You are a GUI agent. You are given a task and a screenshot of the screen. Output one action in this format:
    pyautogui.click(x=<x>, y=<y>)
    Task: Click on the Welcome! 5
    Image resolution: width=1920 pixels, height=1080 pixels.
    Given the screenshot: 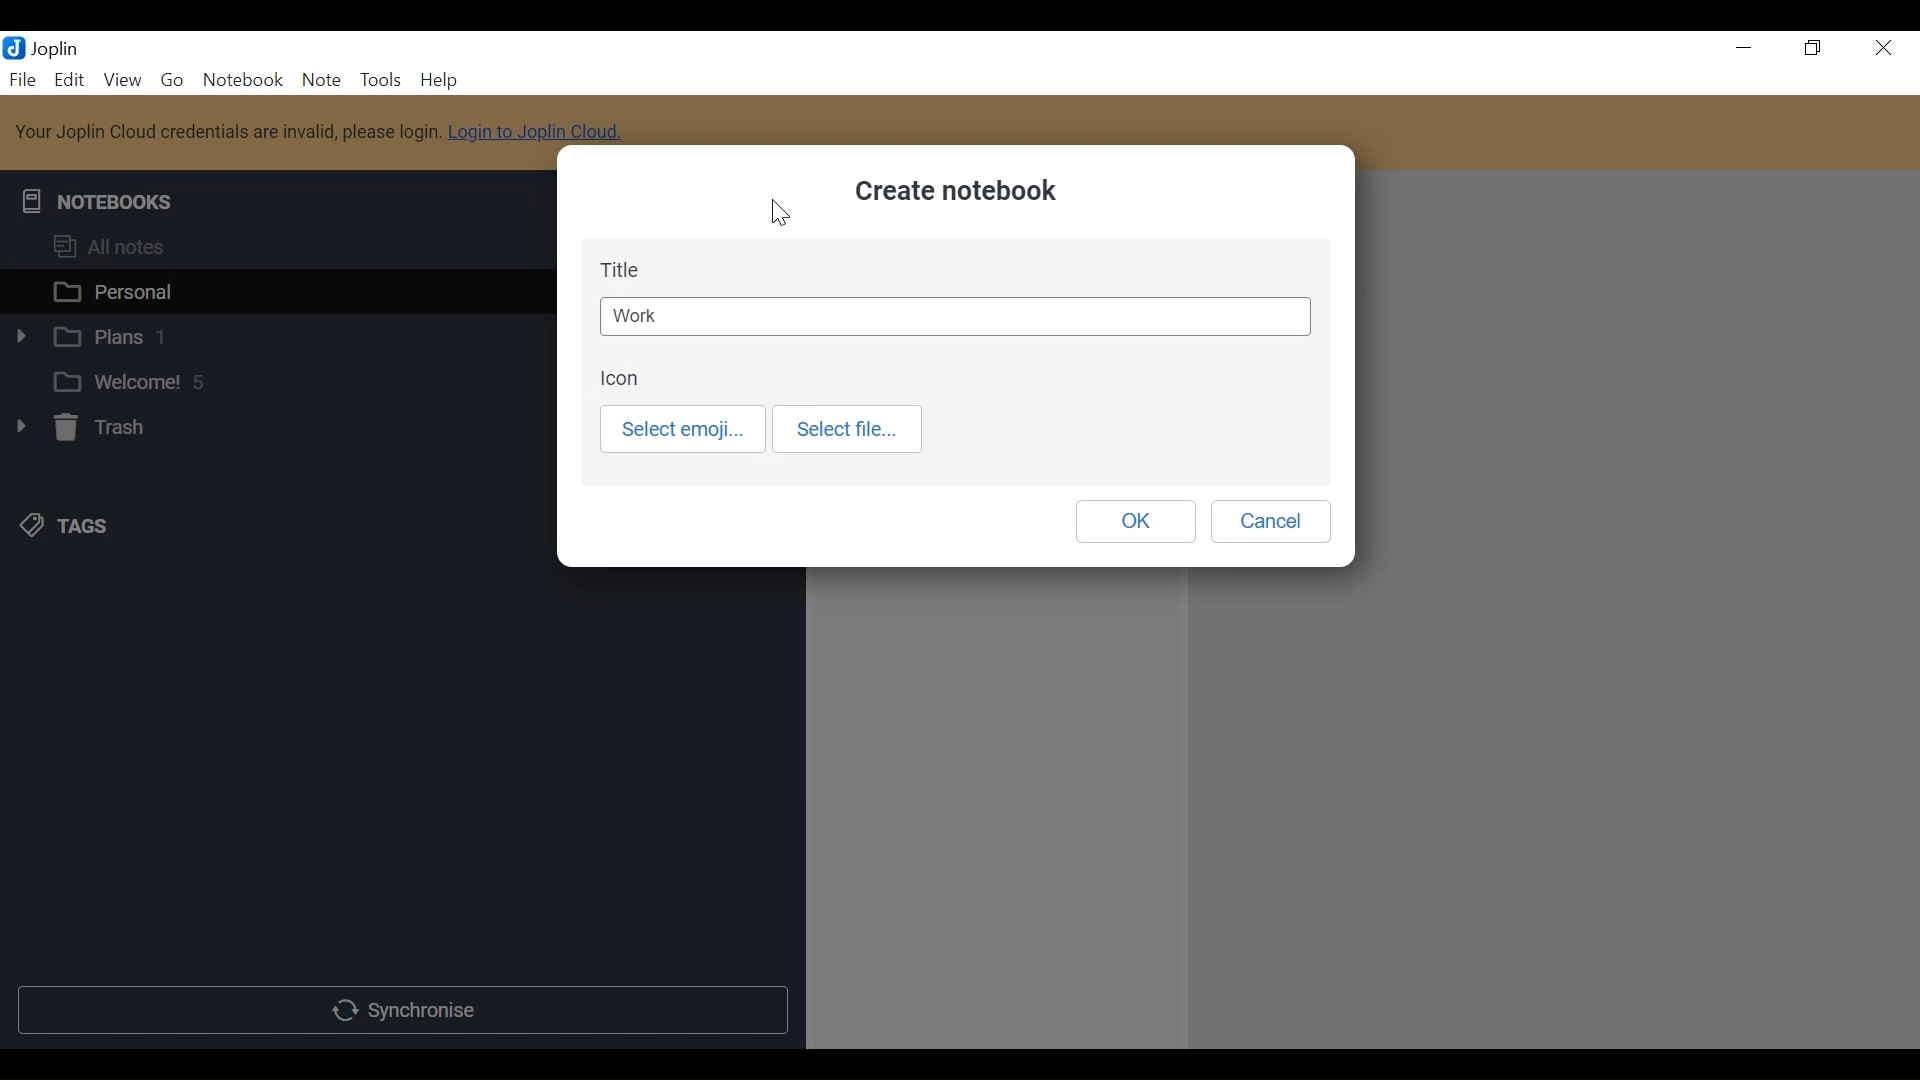 What is the action you would take?
    pyautogui.click(x=274, y=380)
    